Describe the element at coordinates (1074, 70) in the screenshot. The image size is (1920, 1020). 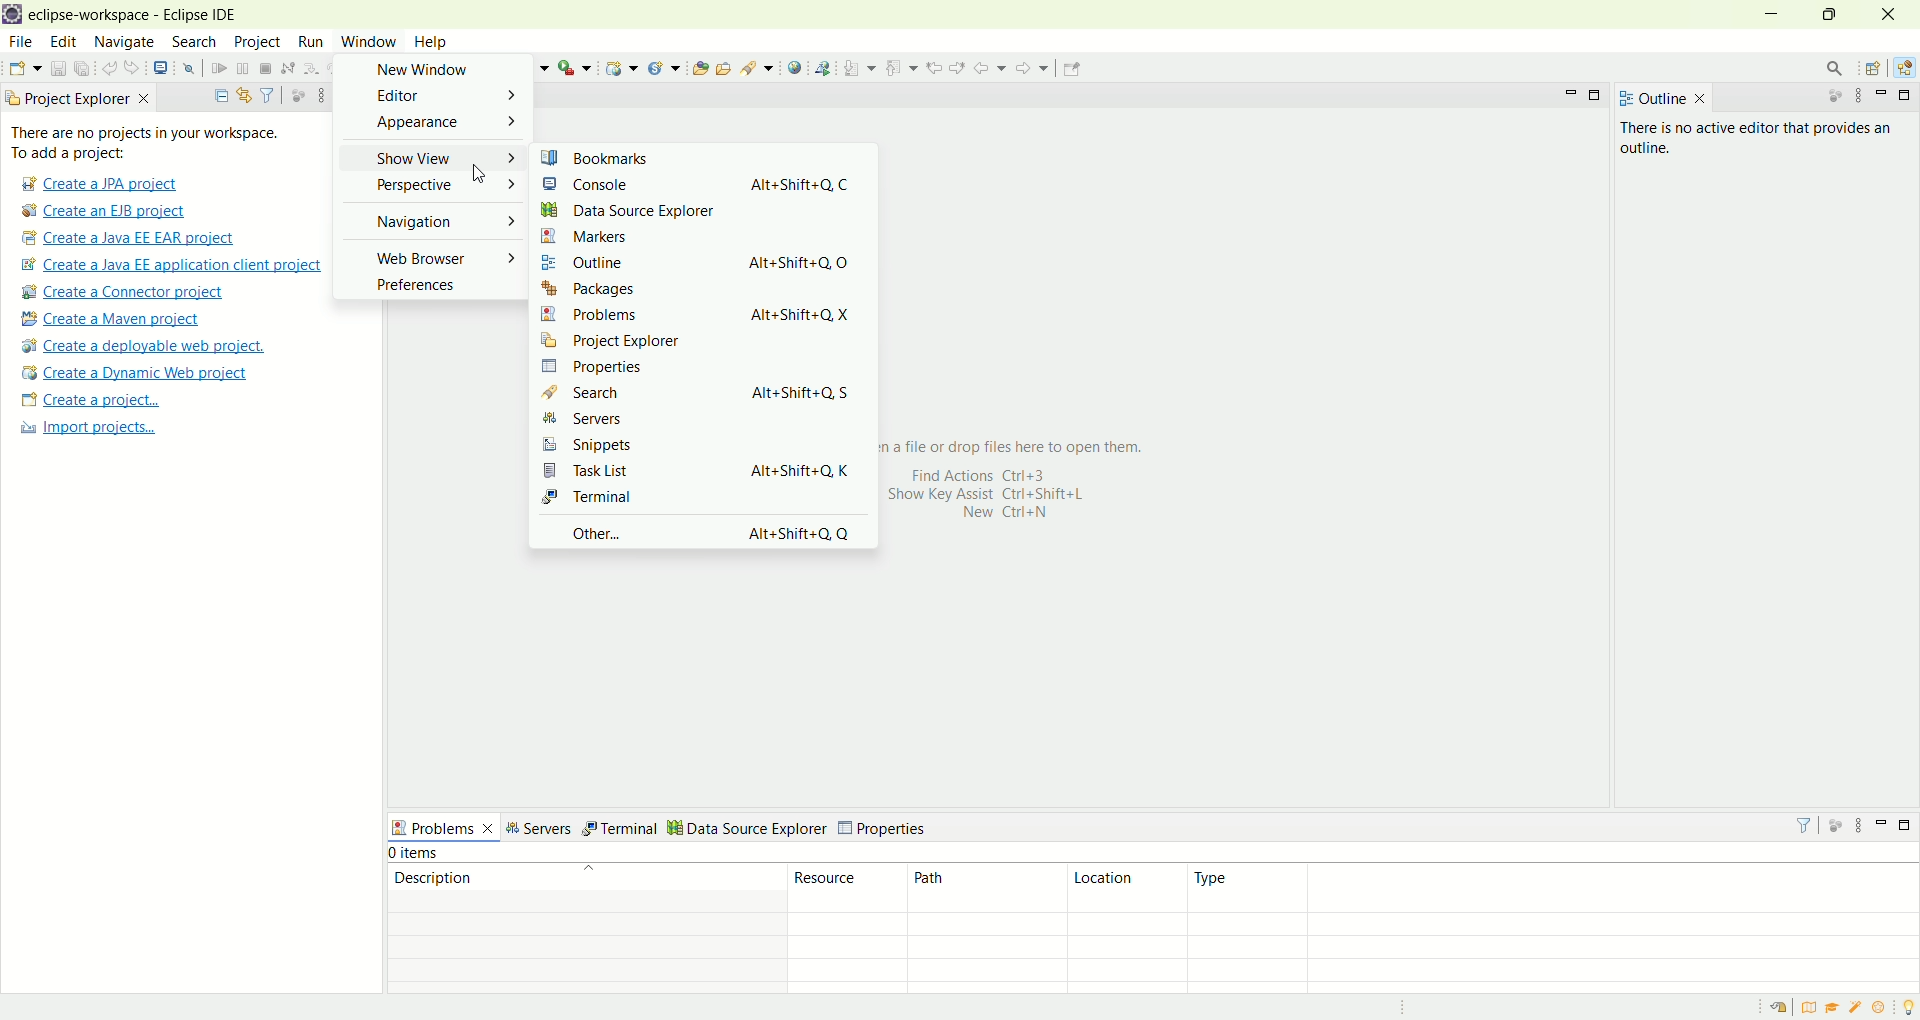
I see `pin editor` at that location.